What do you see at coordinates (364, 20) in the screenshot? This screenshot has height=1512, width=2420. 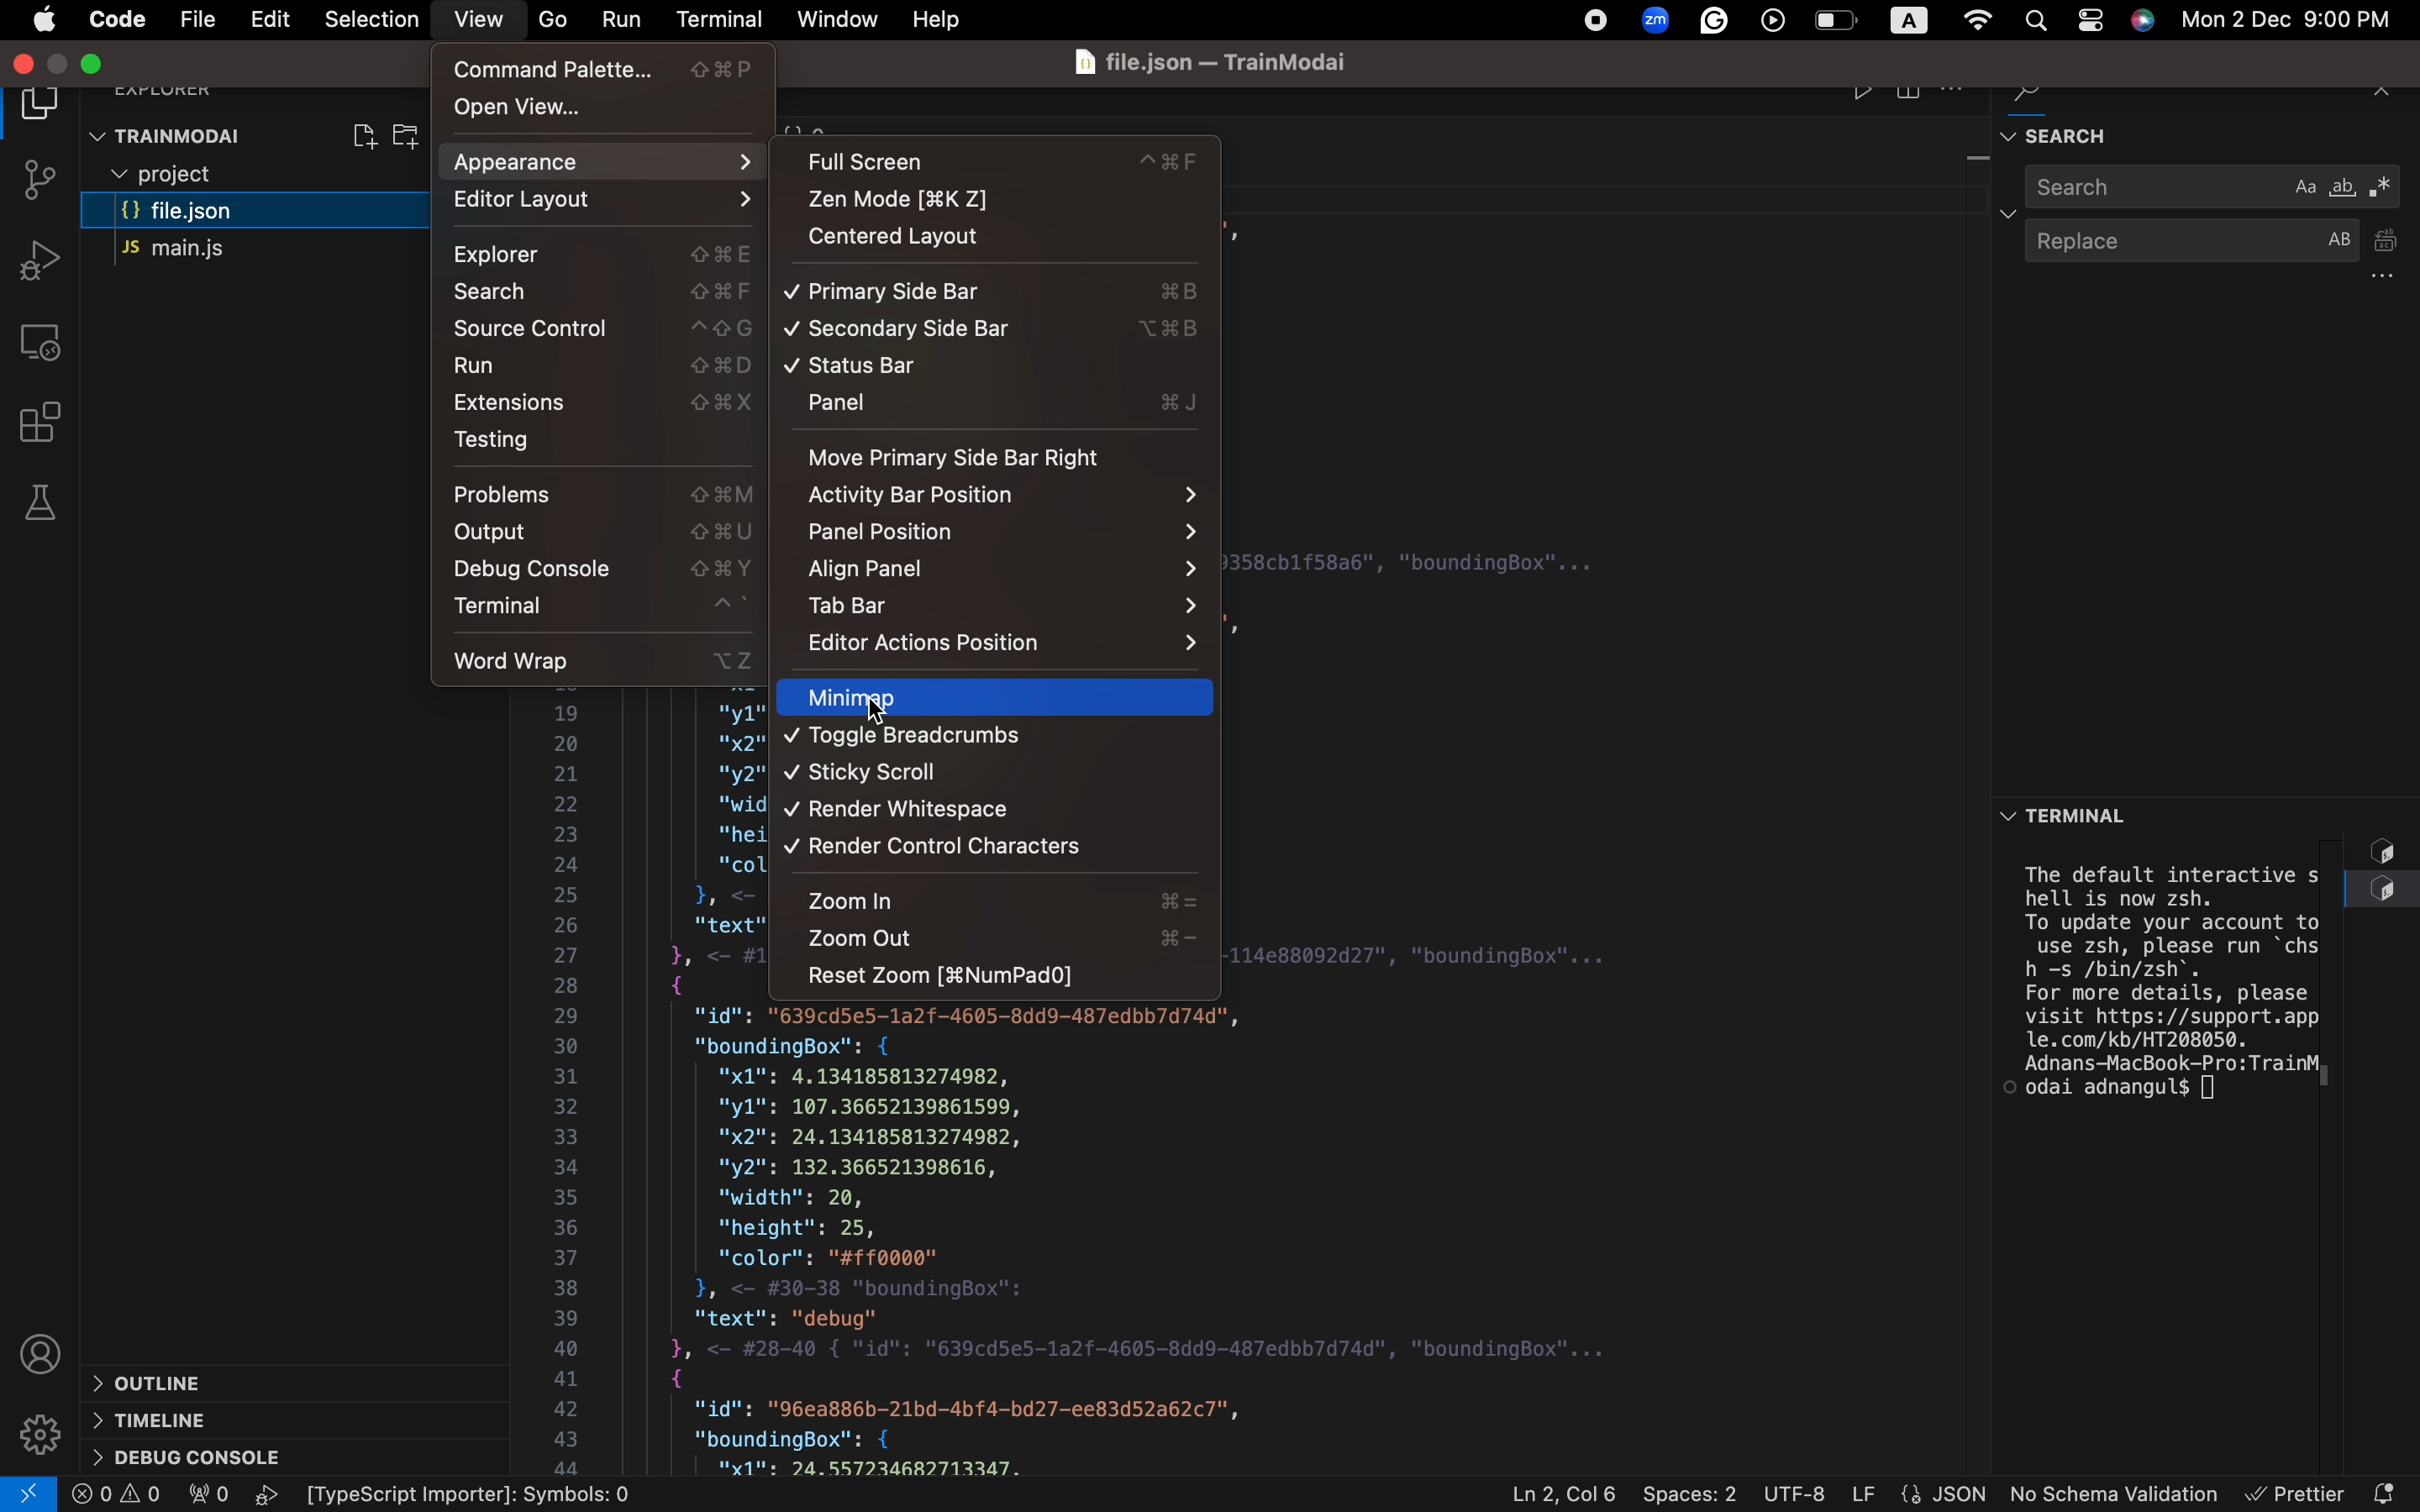 I see `selection` at bounding box center [364, 20].